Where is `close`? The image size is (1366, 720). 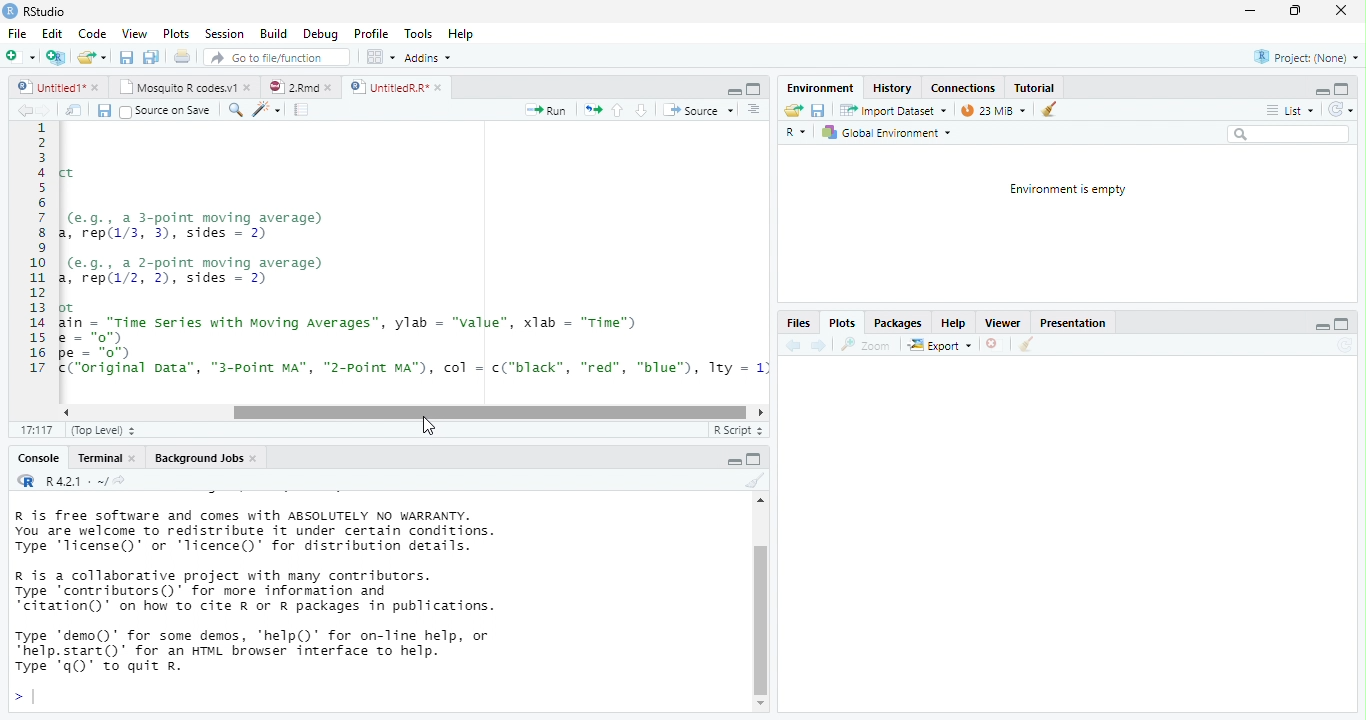
close is located at coordinates (441, 88).